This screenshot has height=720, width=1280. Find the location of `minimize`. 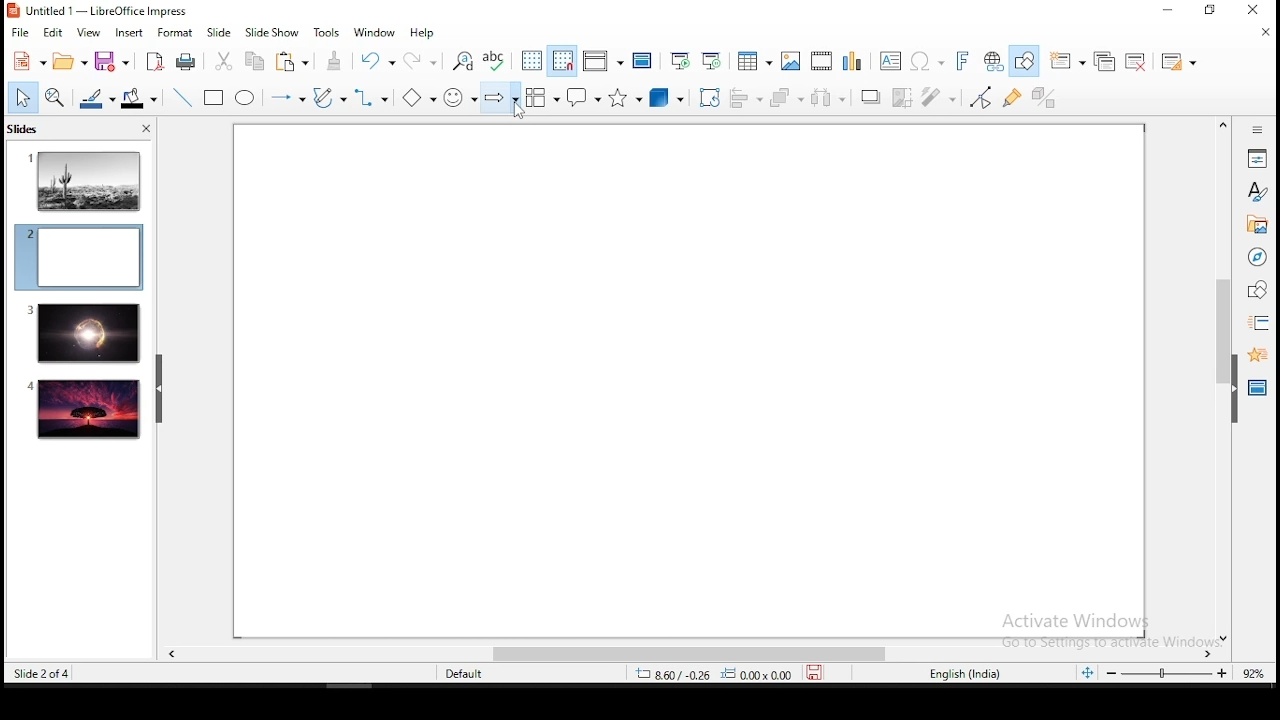

minimize is located at coordinates (1167, 13).